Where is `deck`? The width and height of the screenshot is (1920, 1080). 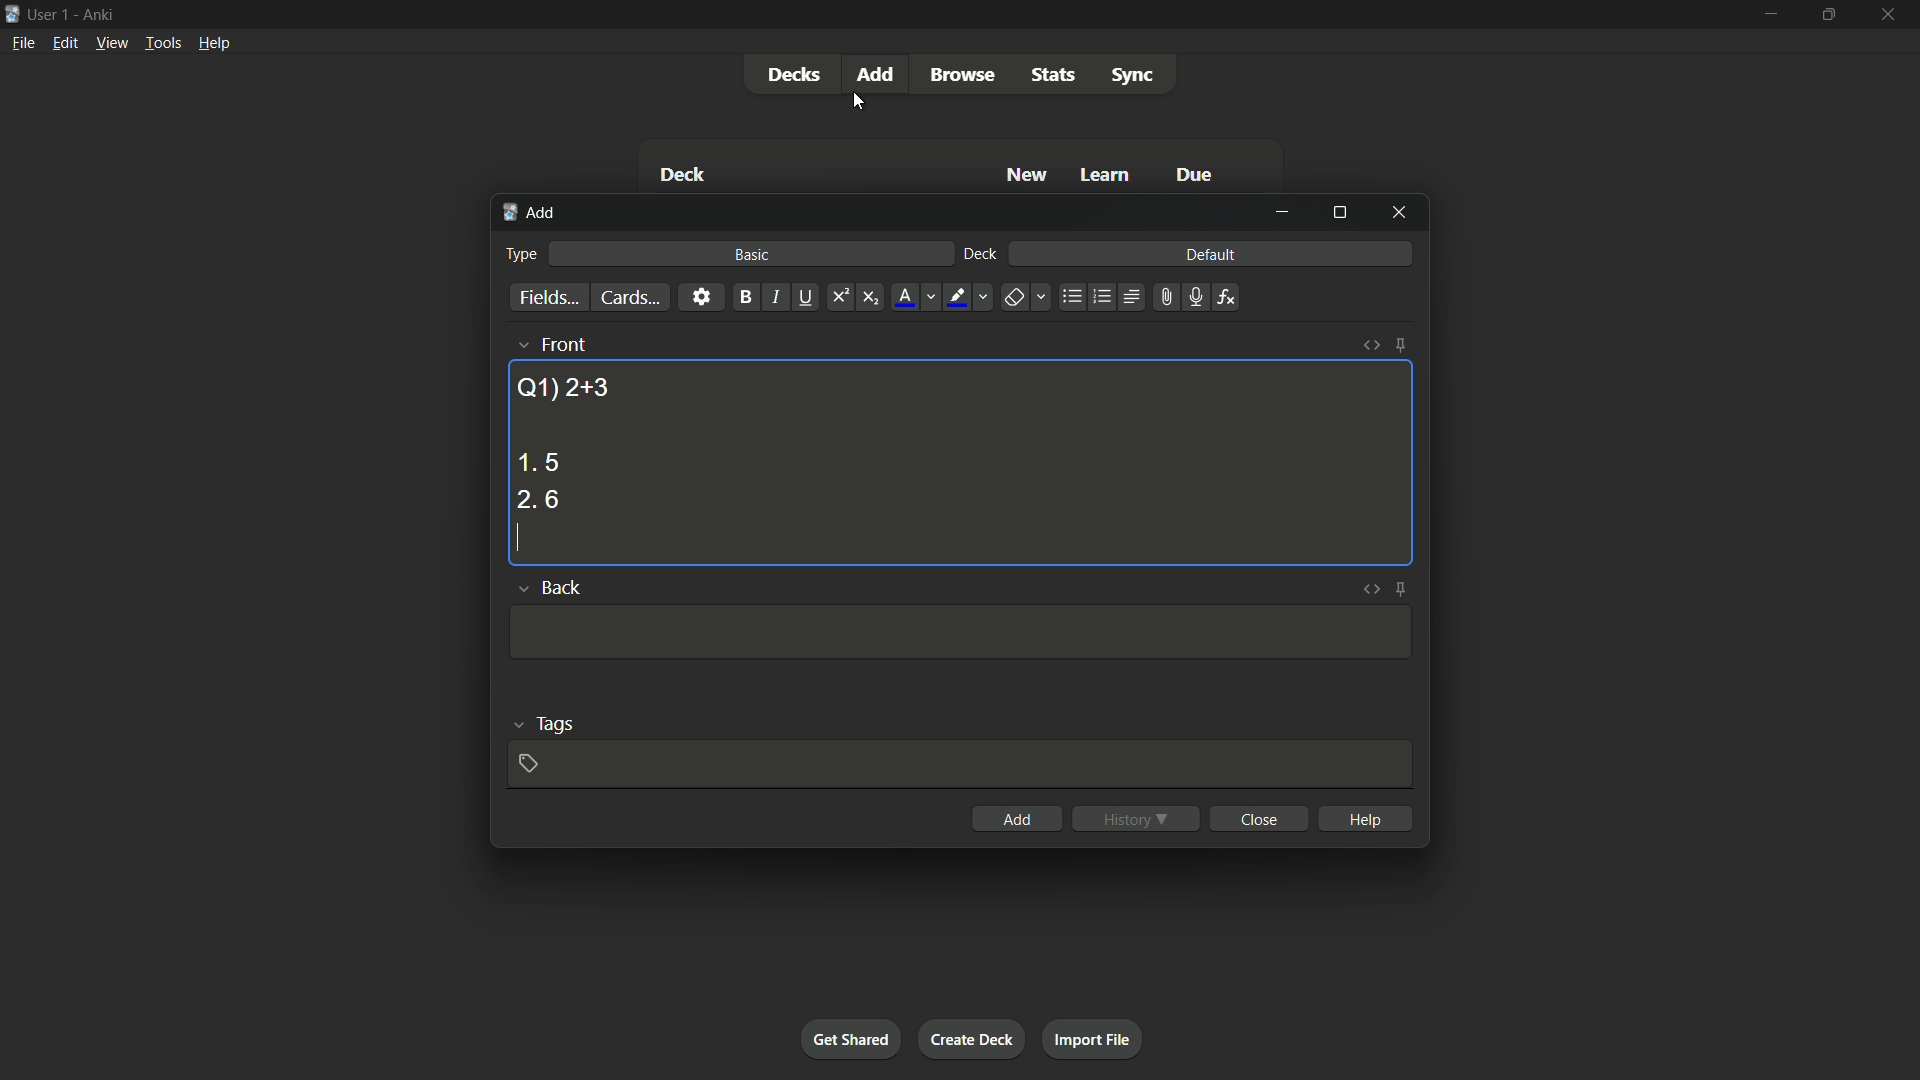
deck is located at coordinates (682, 177).